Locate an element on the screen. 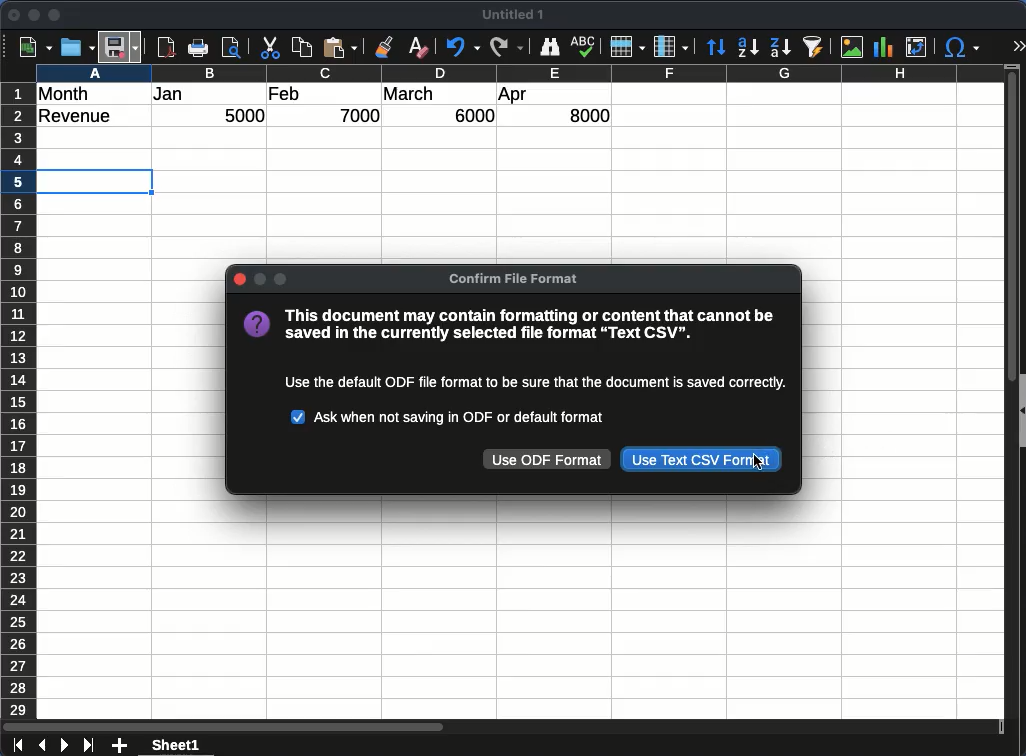  descending  is located at coordinates (779, 46).